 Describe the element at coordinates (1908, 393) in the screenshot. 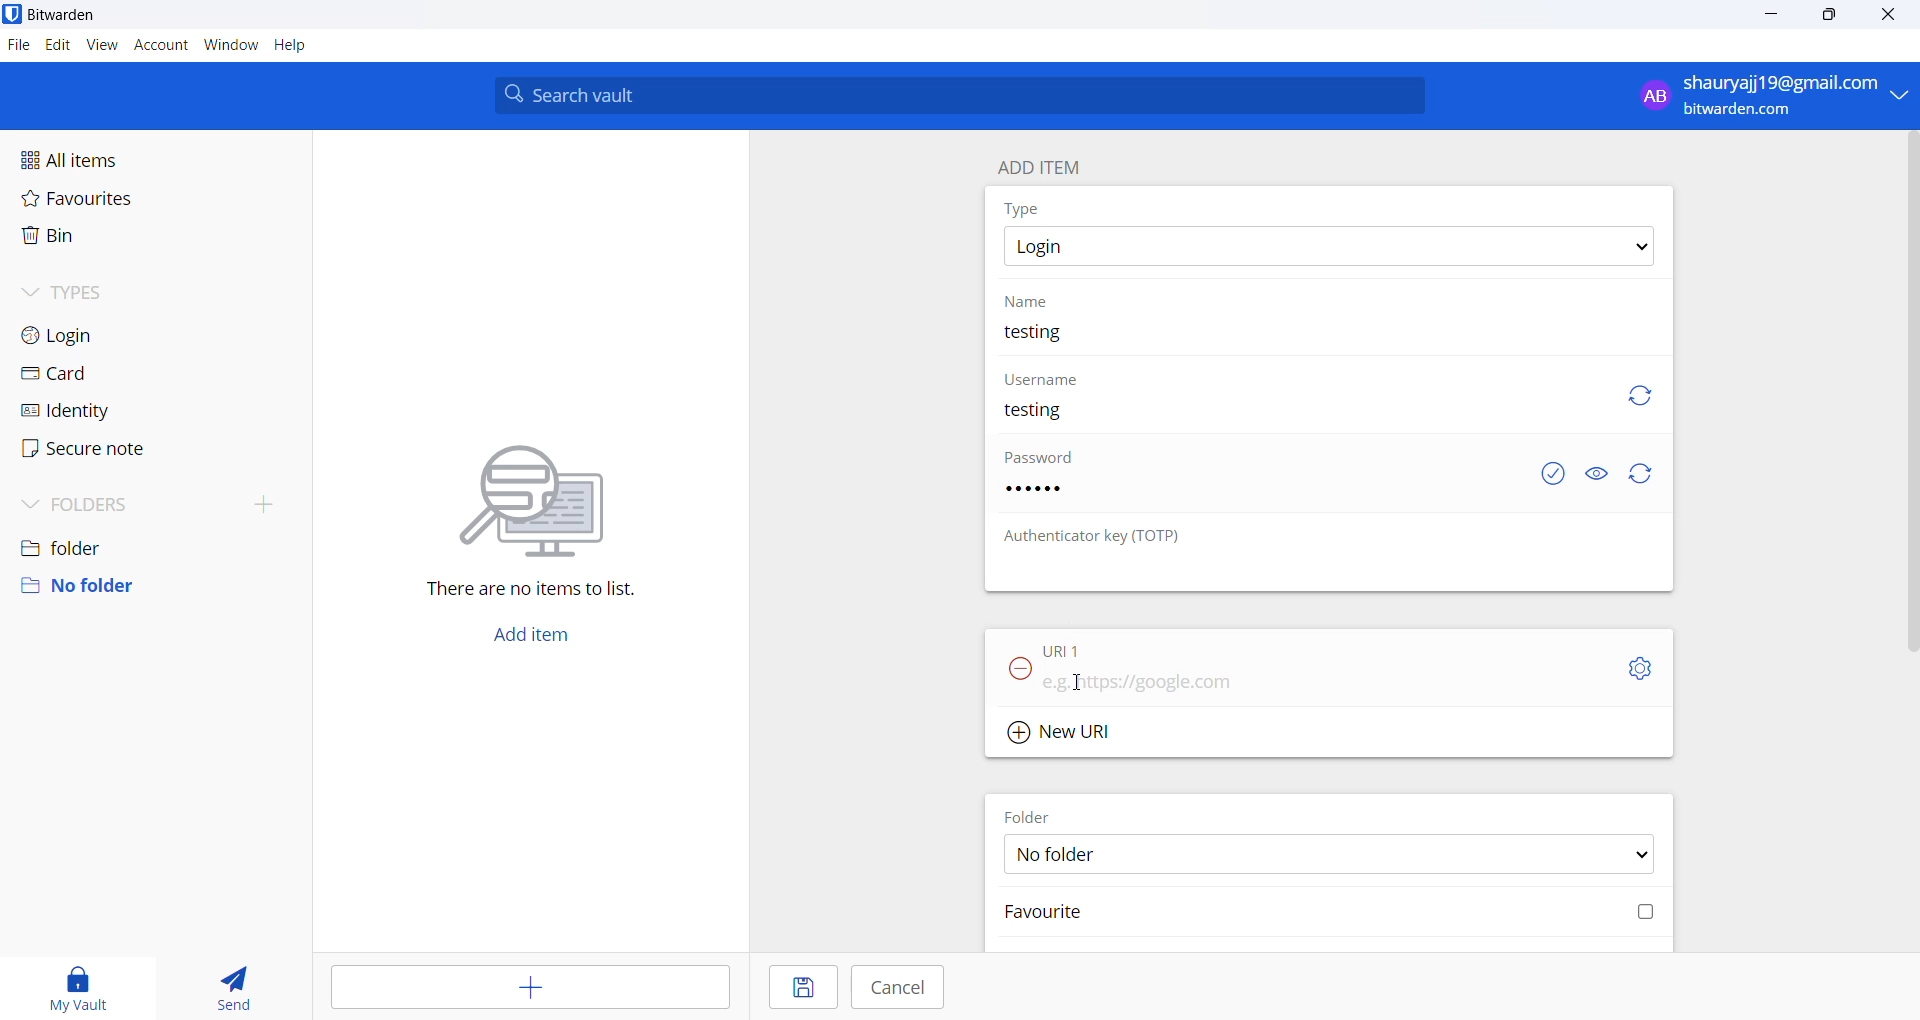

I see `vertical scrollbar` at that location.